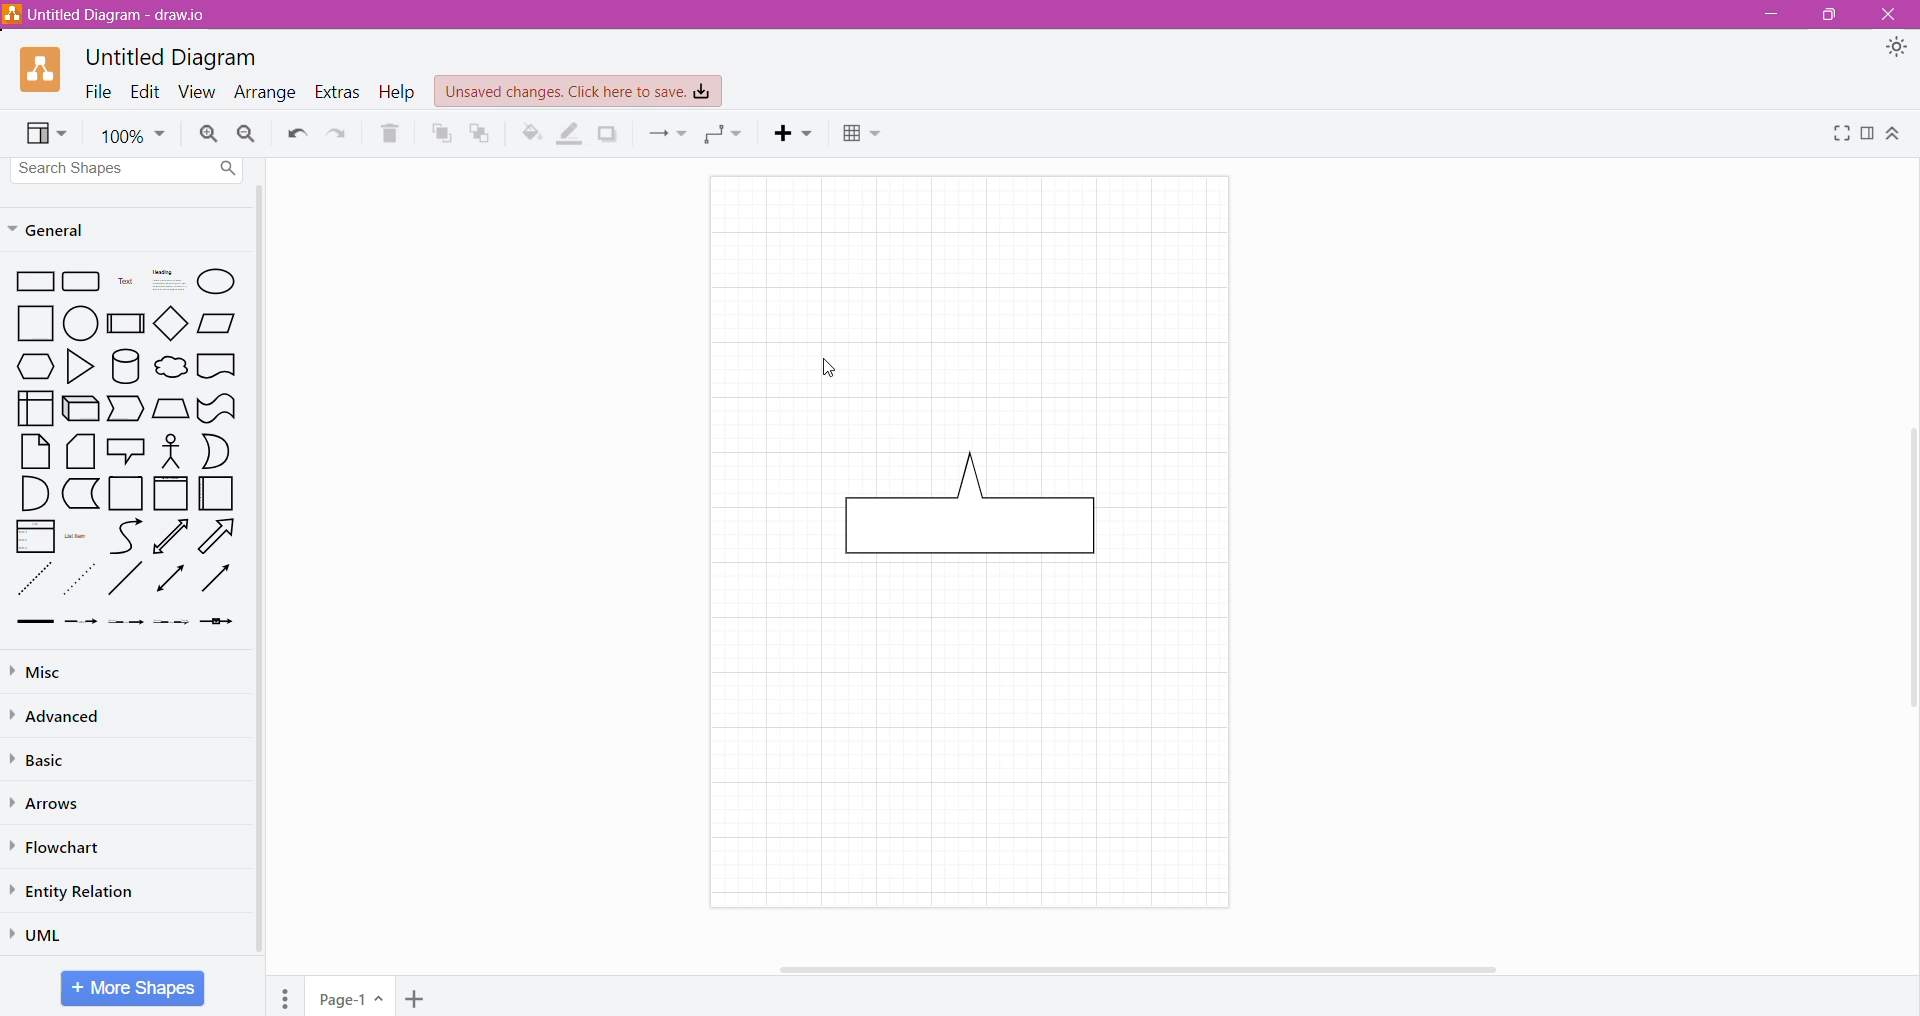 Image resolution: width=1920 pixels, height=1016 pixels. Describe the element at coordinates (172, 625) in the screenshot. I see `Dotted Arrow ` at that location.